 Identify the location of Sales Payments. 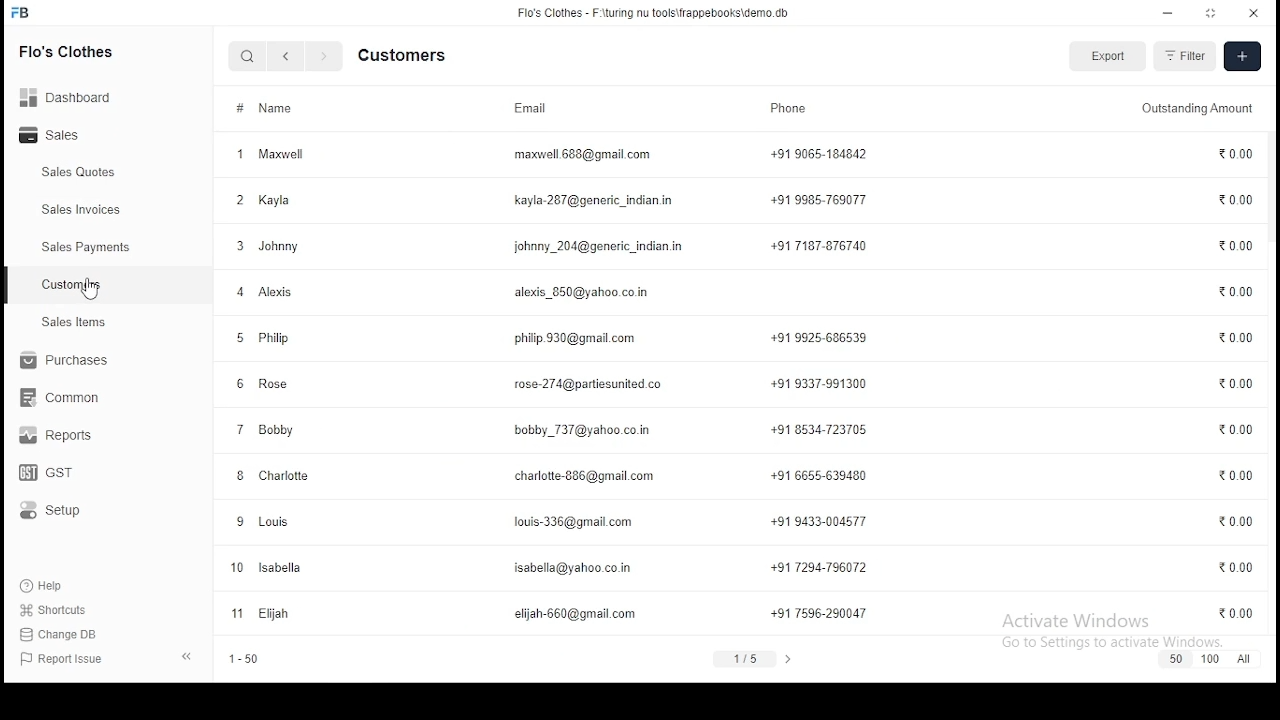
(91, 246).